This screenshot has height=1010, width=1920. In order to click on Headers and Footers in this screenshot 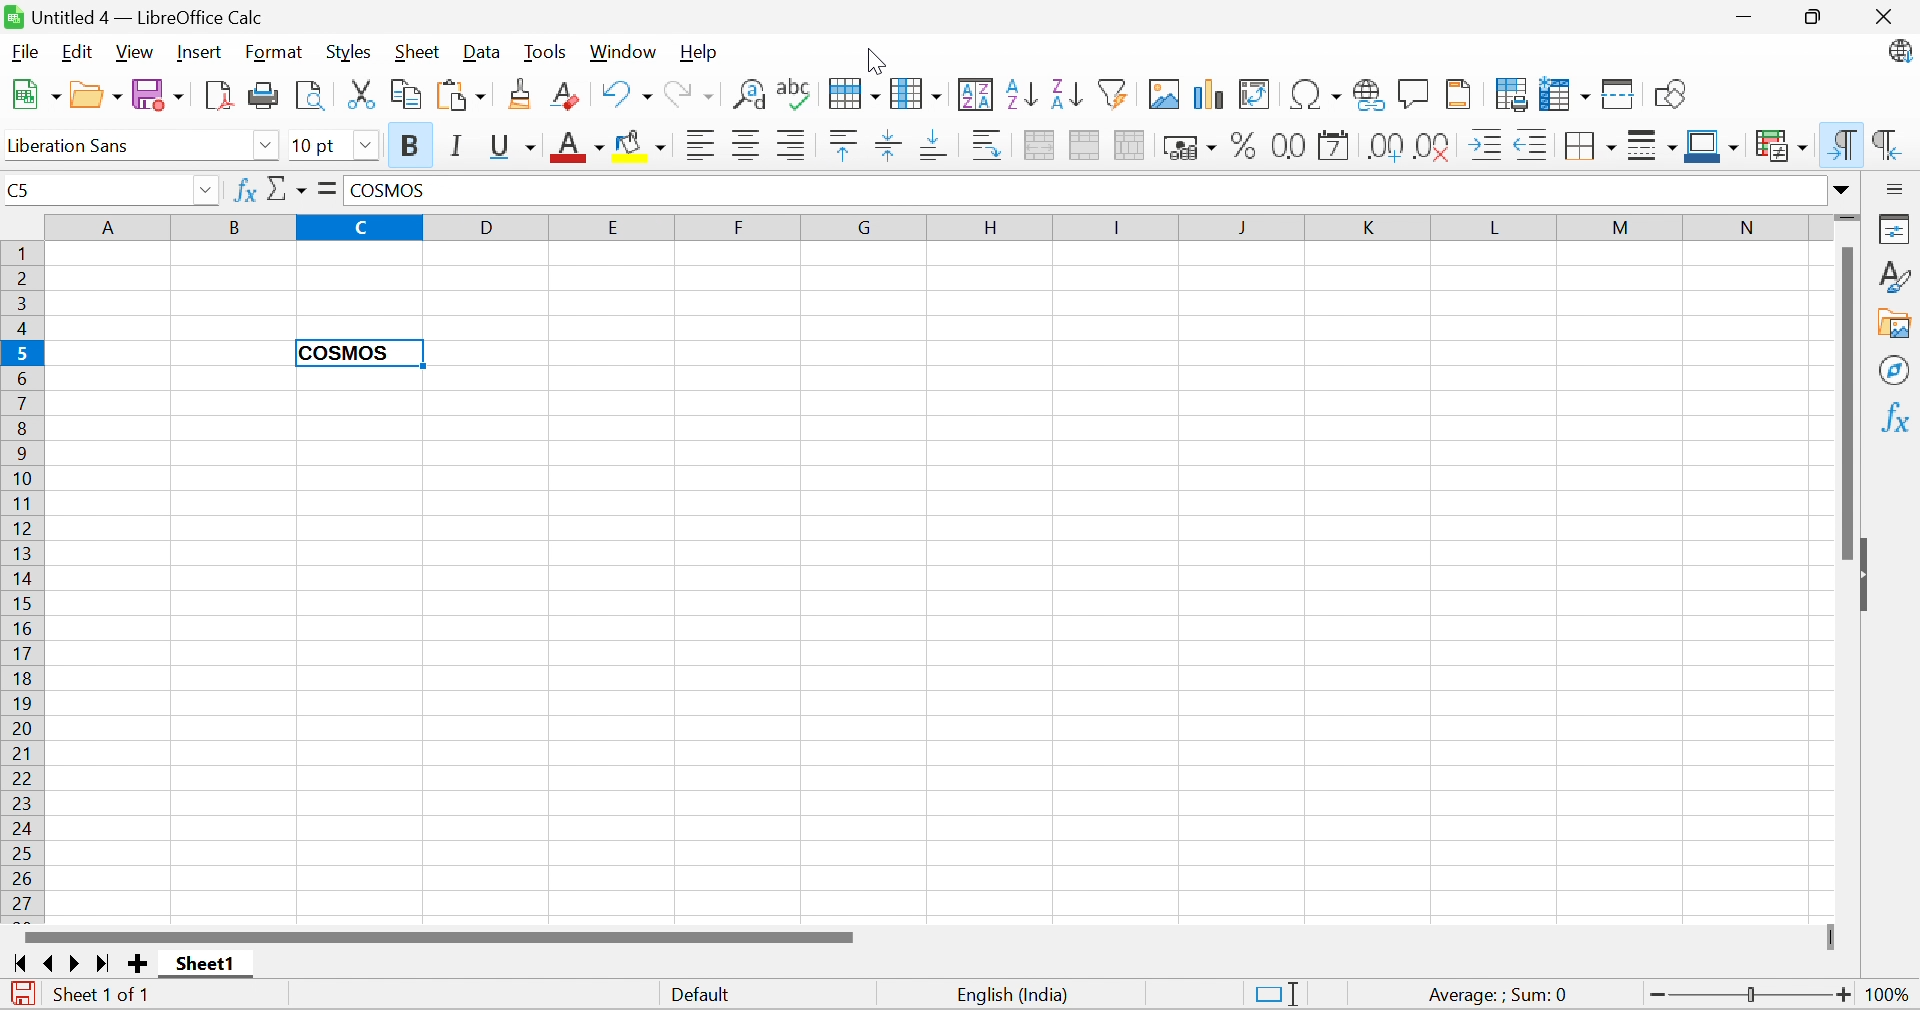, I will do `click(1463, 92)`.